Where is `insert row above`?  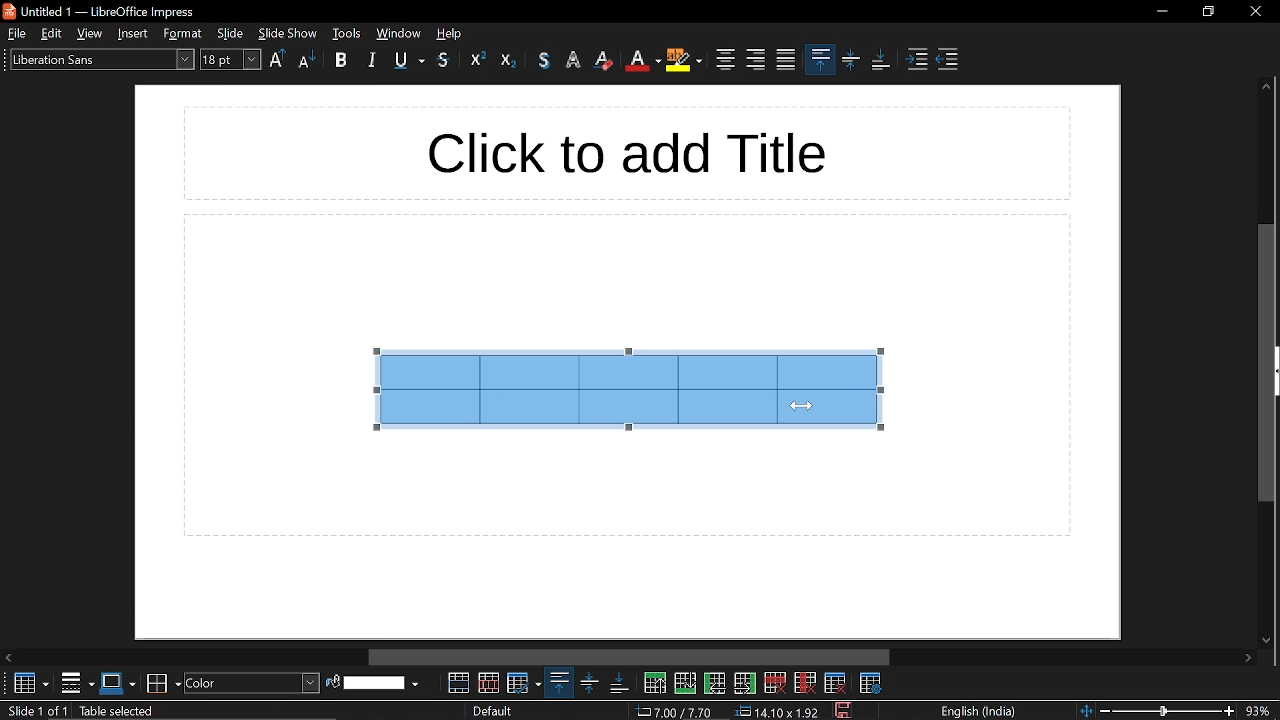
insert row above is located at coordinates (654, 682).